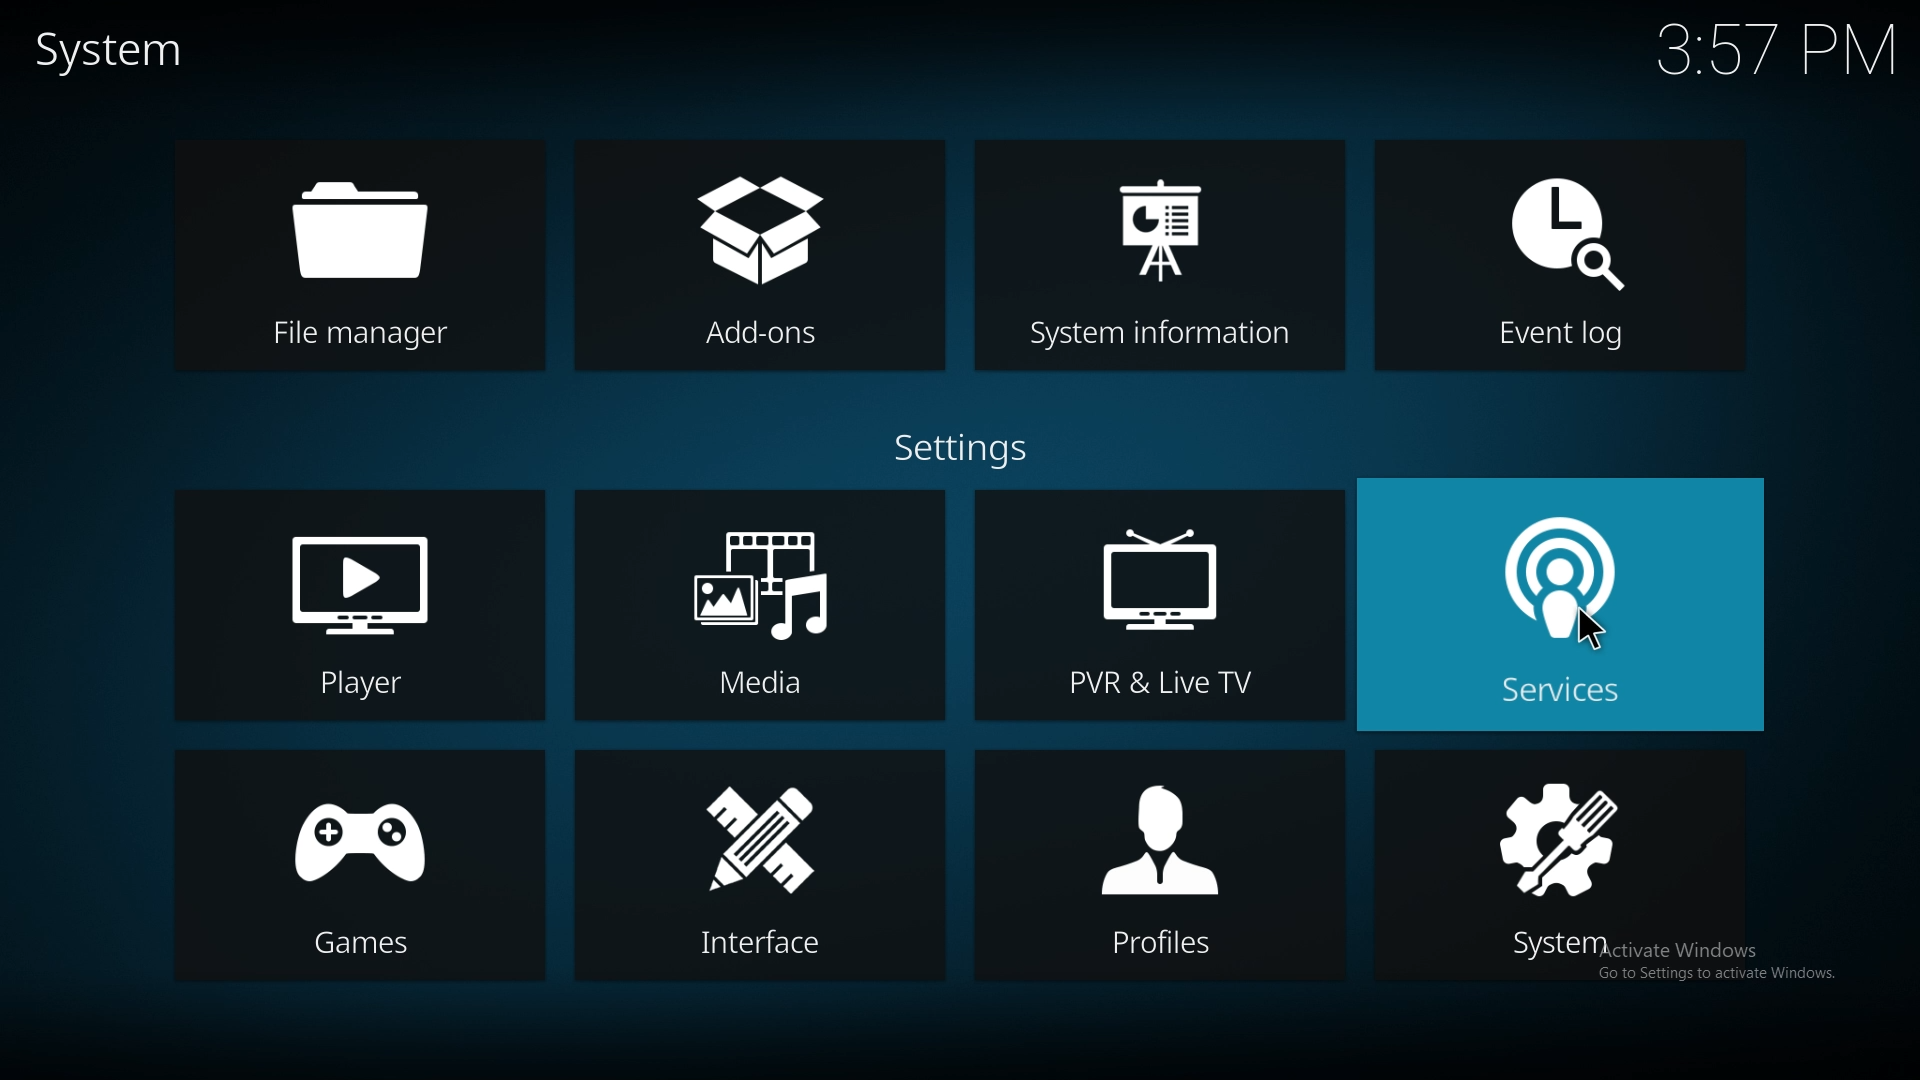 This screenshot has height=1080, width=1920. I want to click on media, so click(763, 603).